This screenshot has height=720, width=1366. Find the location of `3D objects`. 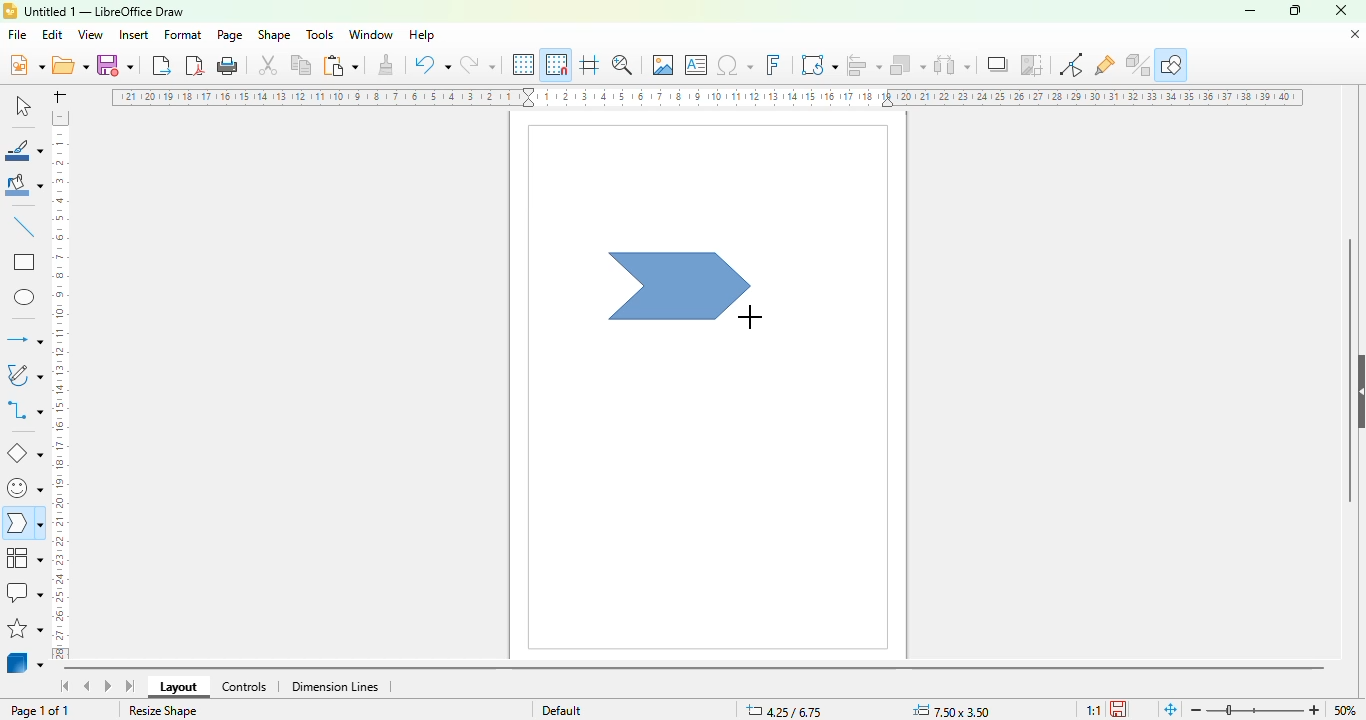

3D objects is located at coordinates (25, 661).